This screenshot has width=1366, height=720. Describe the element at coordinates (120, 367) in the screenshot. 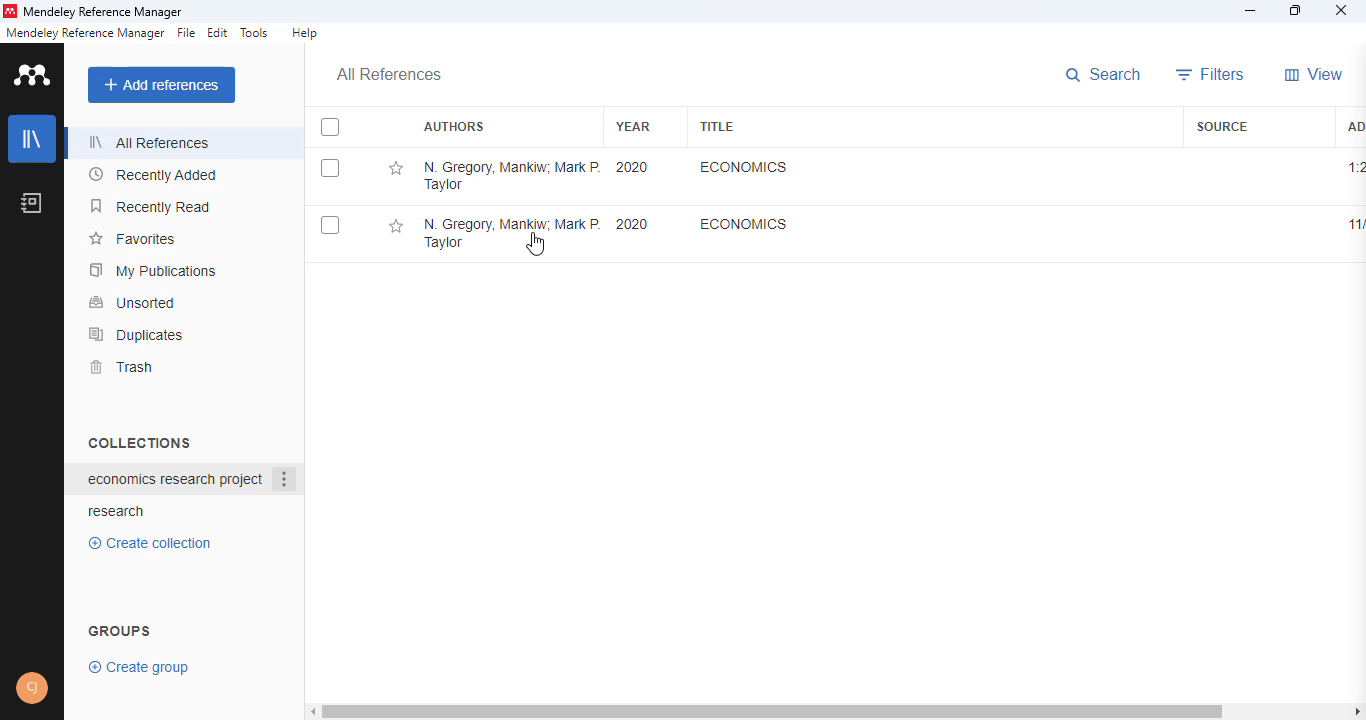

I see `trash` at that location.